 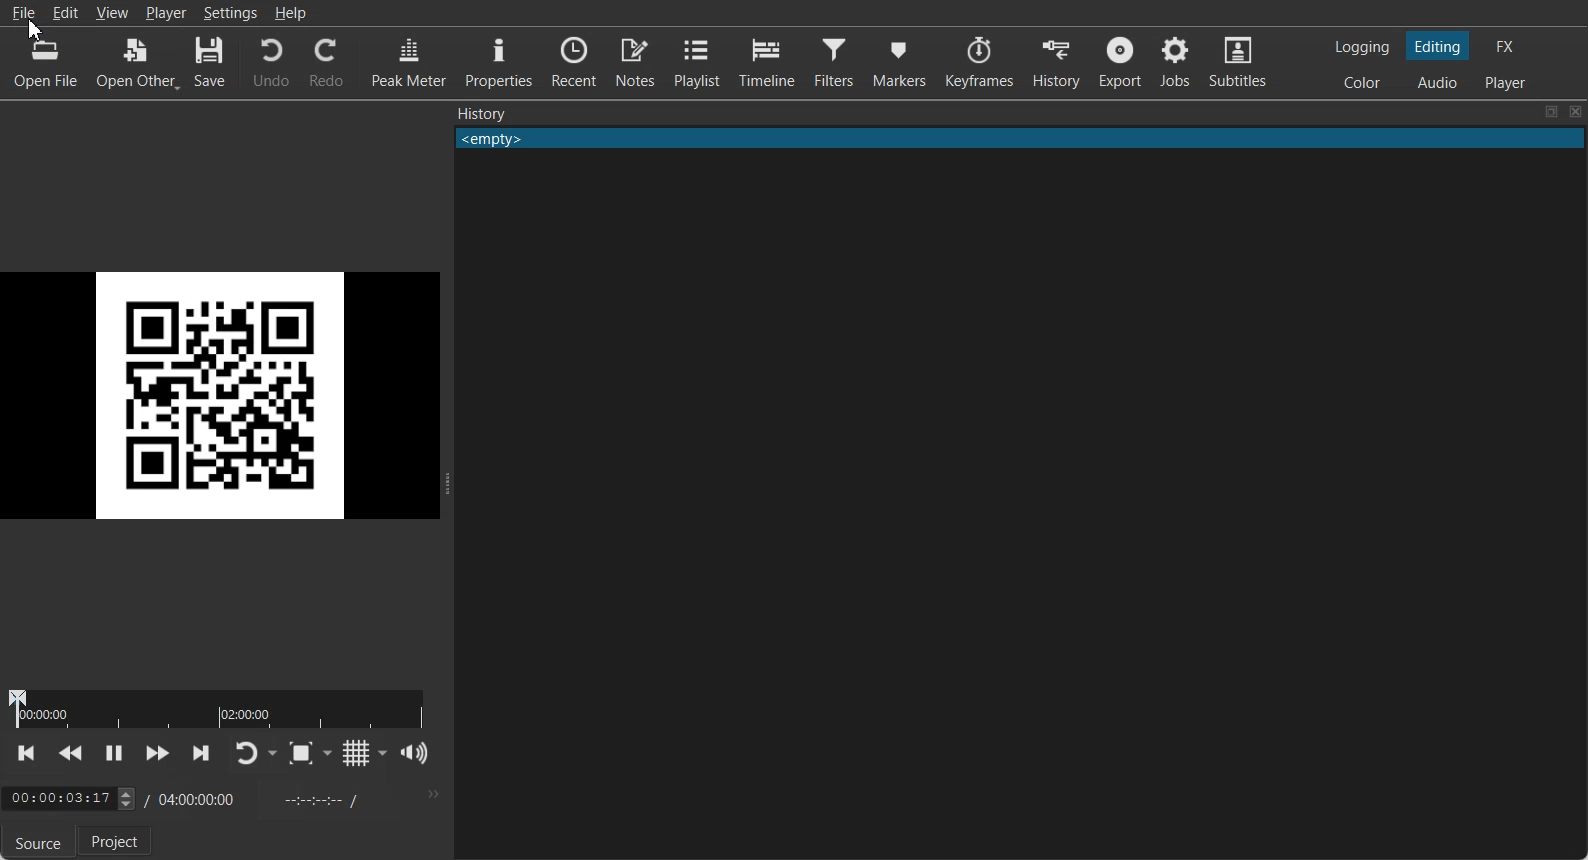 I want to click on Keyframes, so click(x=981, y=62).